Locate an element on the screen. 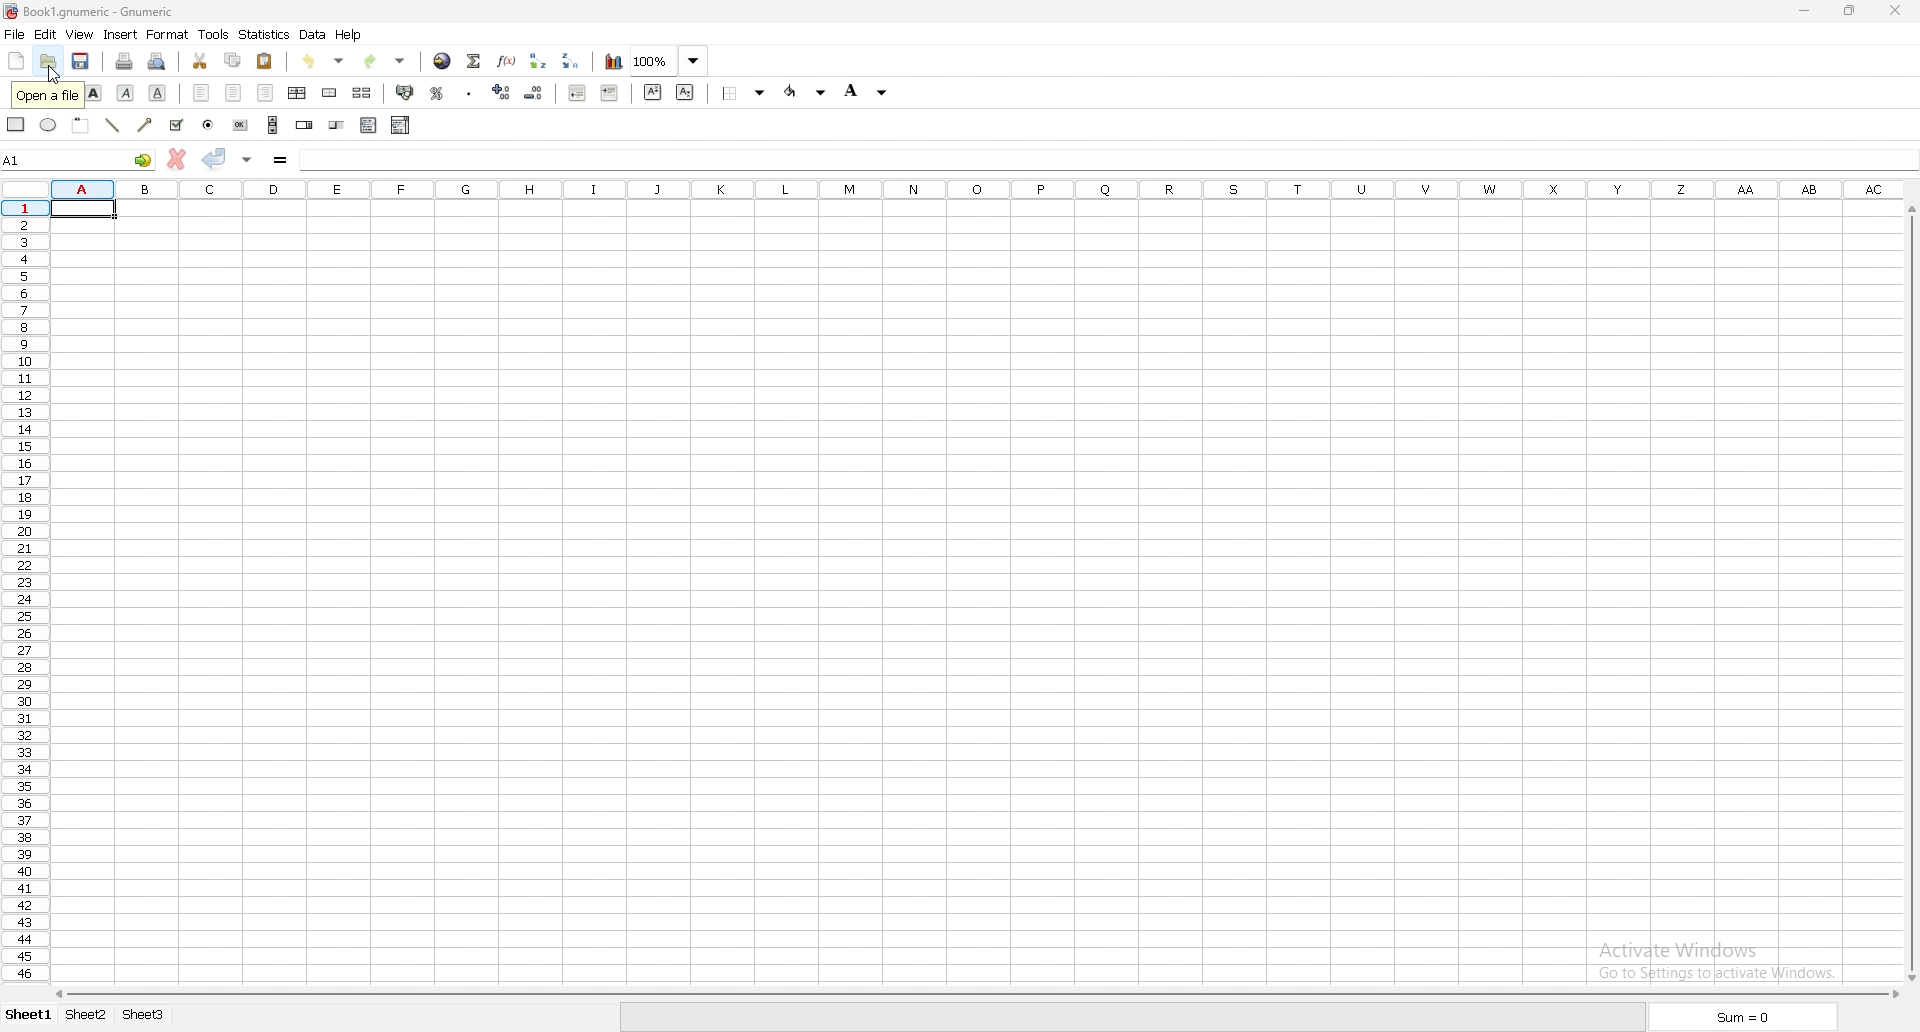 The image size is (1920, 1032). spin button is located at coordinates (306, 125).